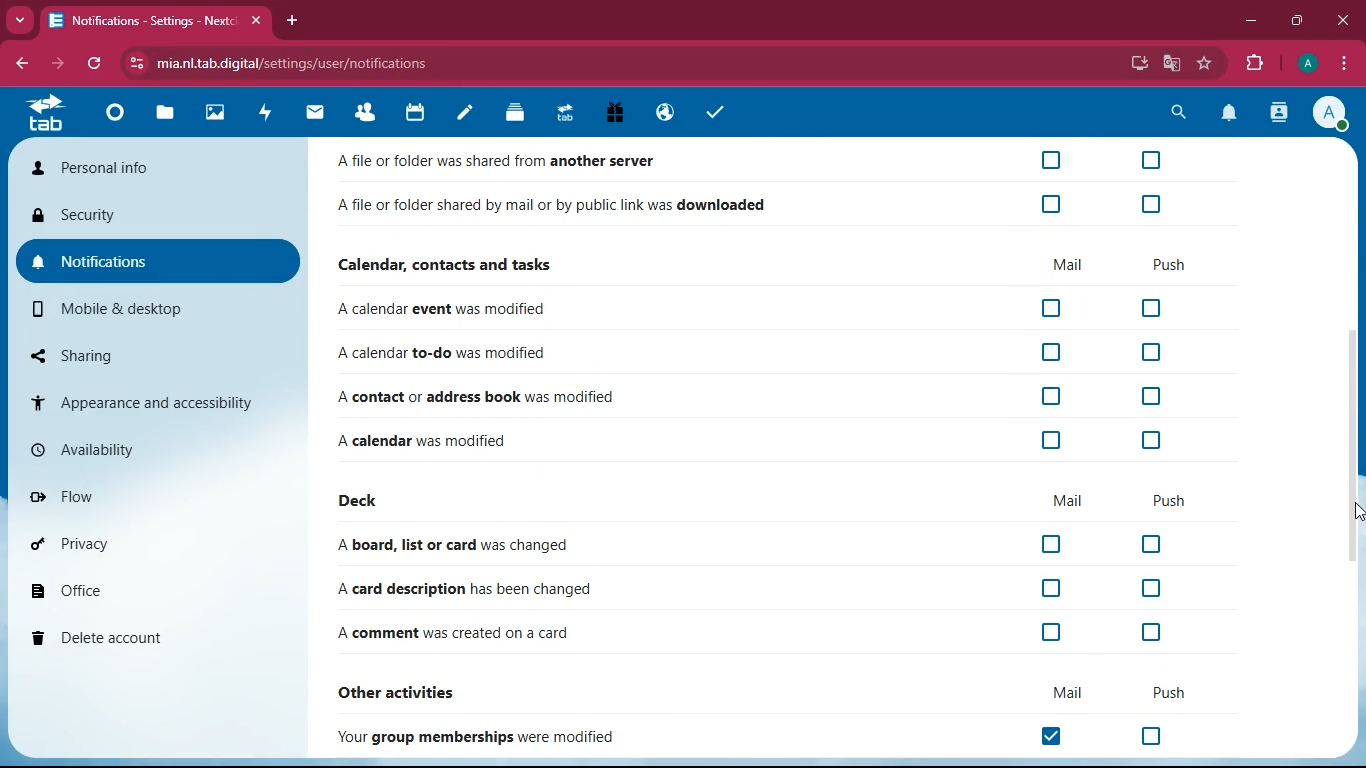  I want to click on activity, so click(1280, 112).